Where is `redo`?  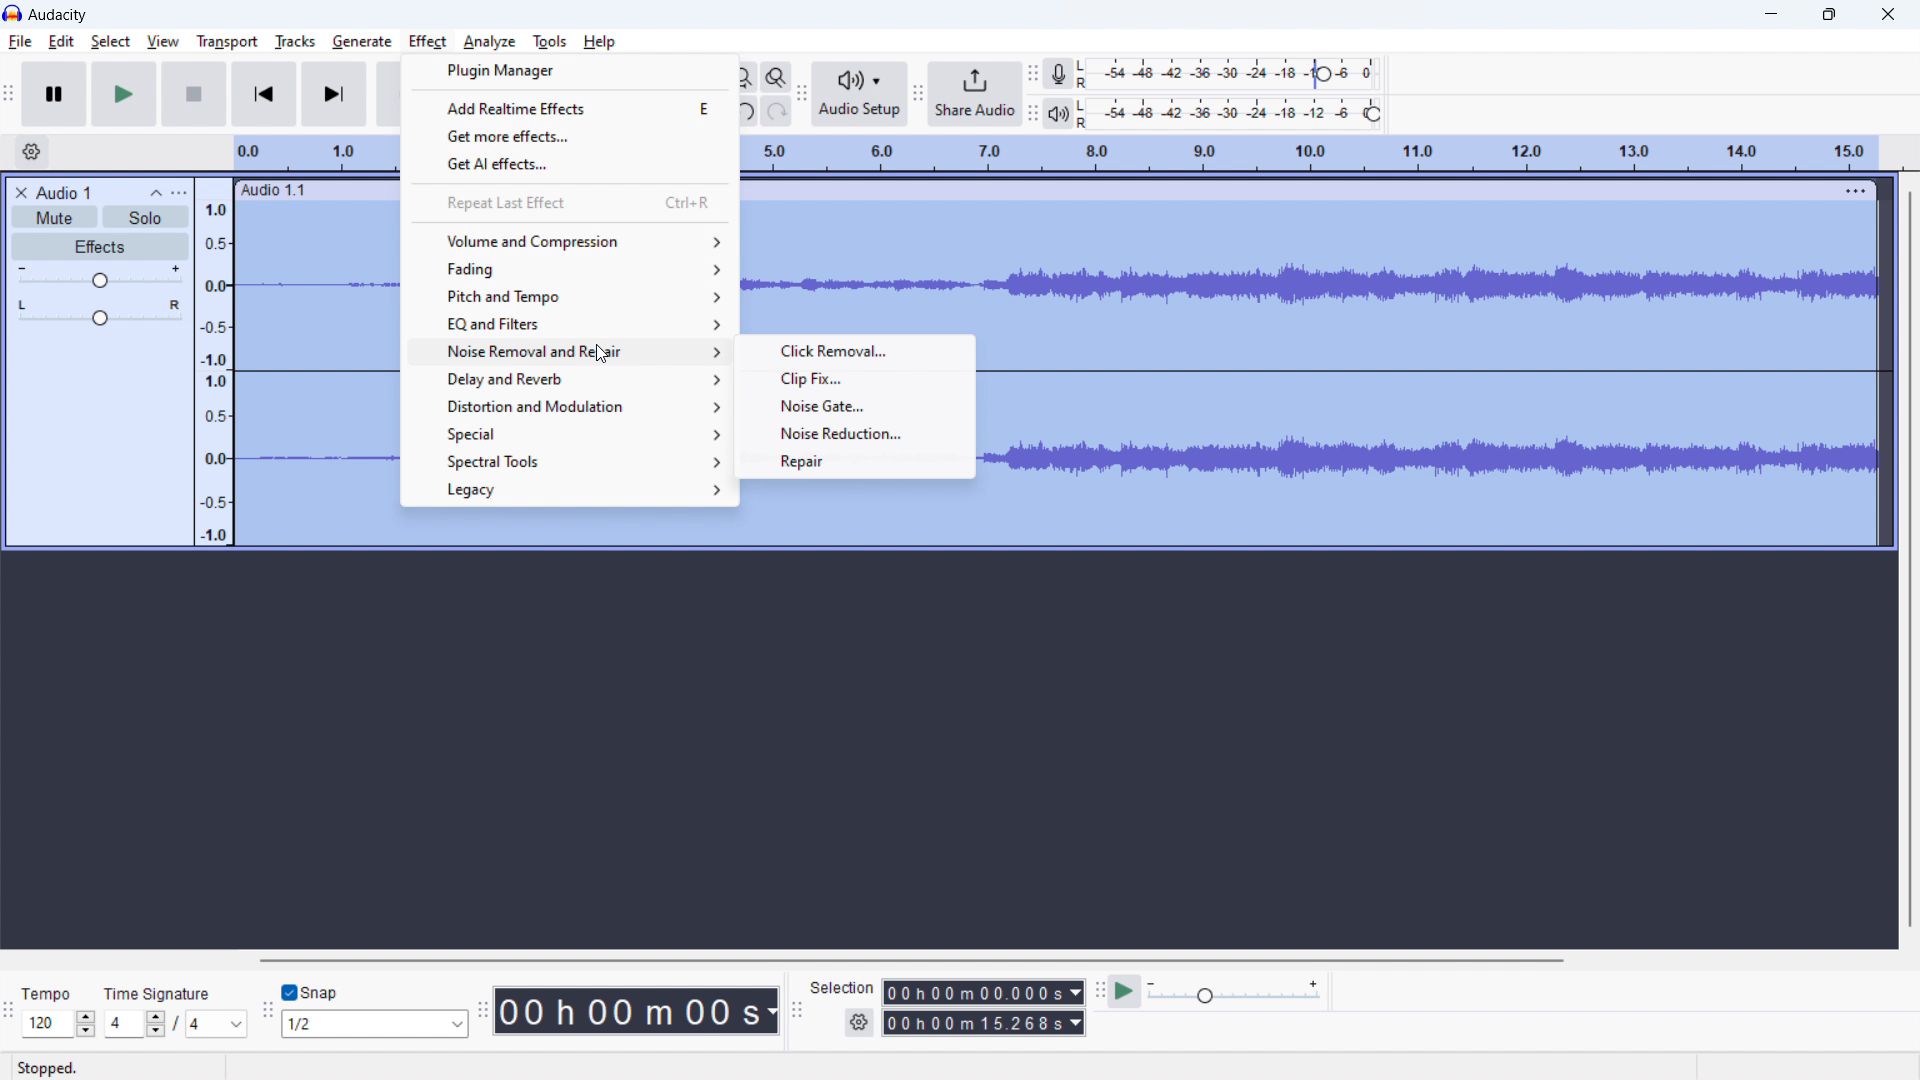 redo is located at coordinates (777, 110).